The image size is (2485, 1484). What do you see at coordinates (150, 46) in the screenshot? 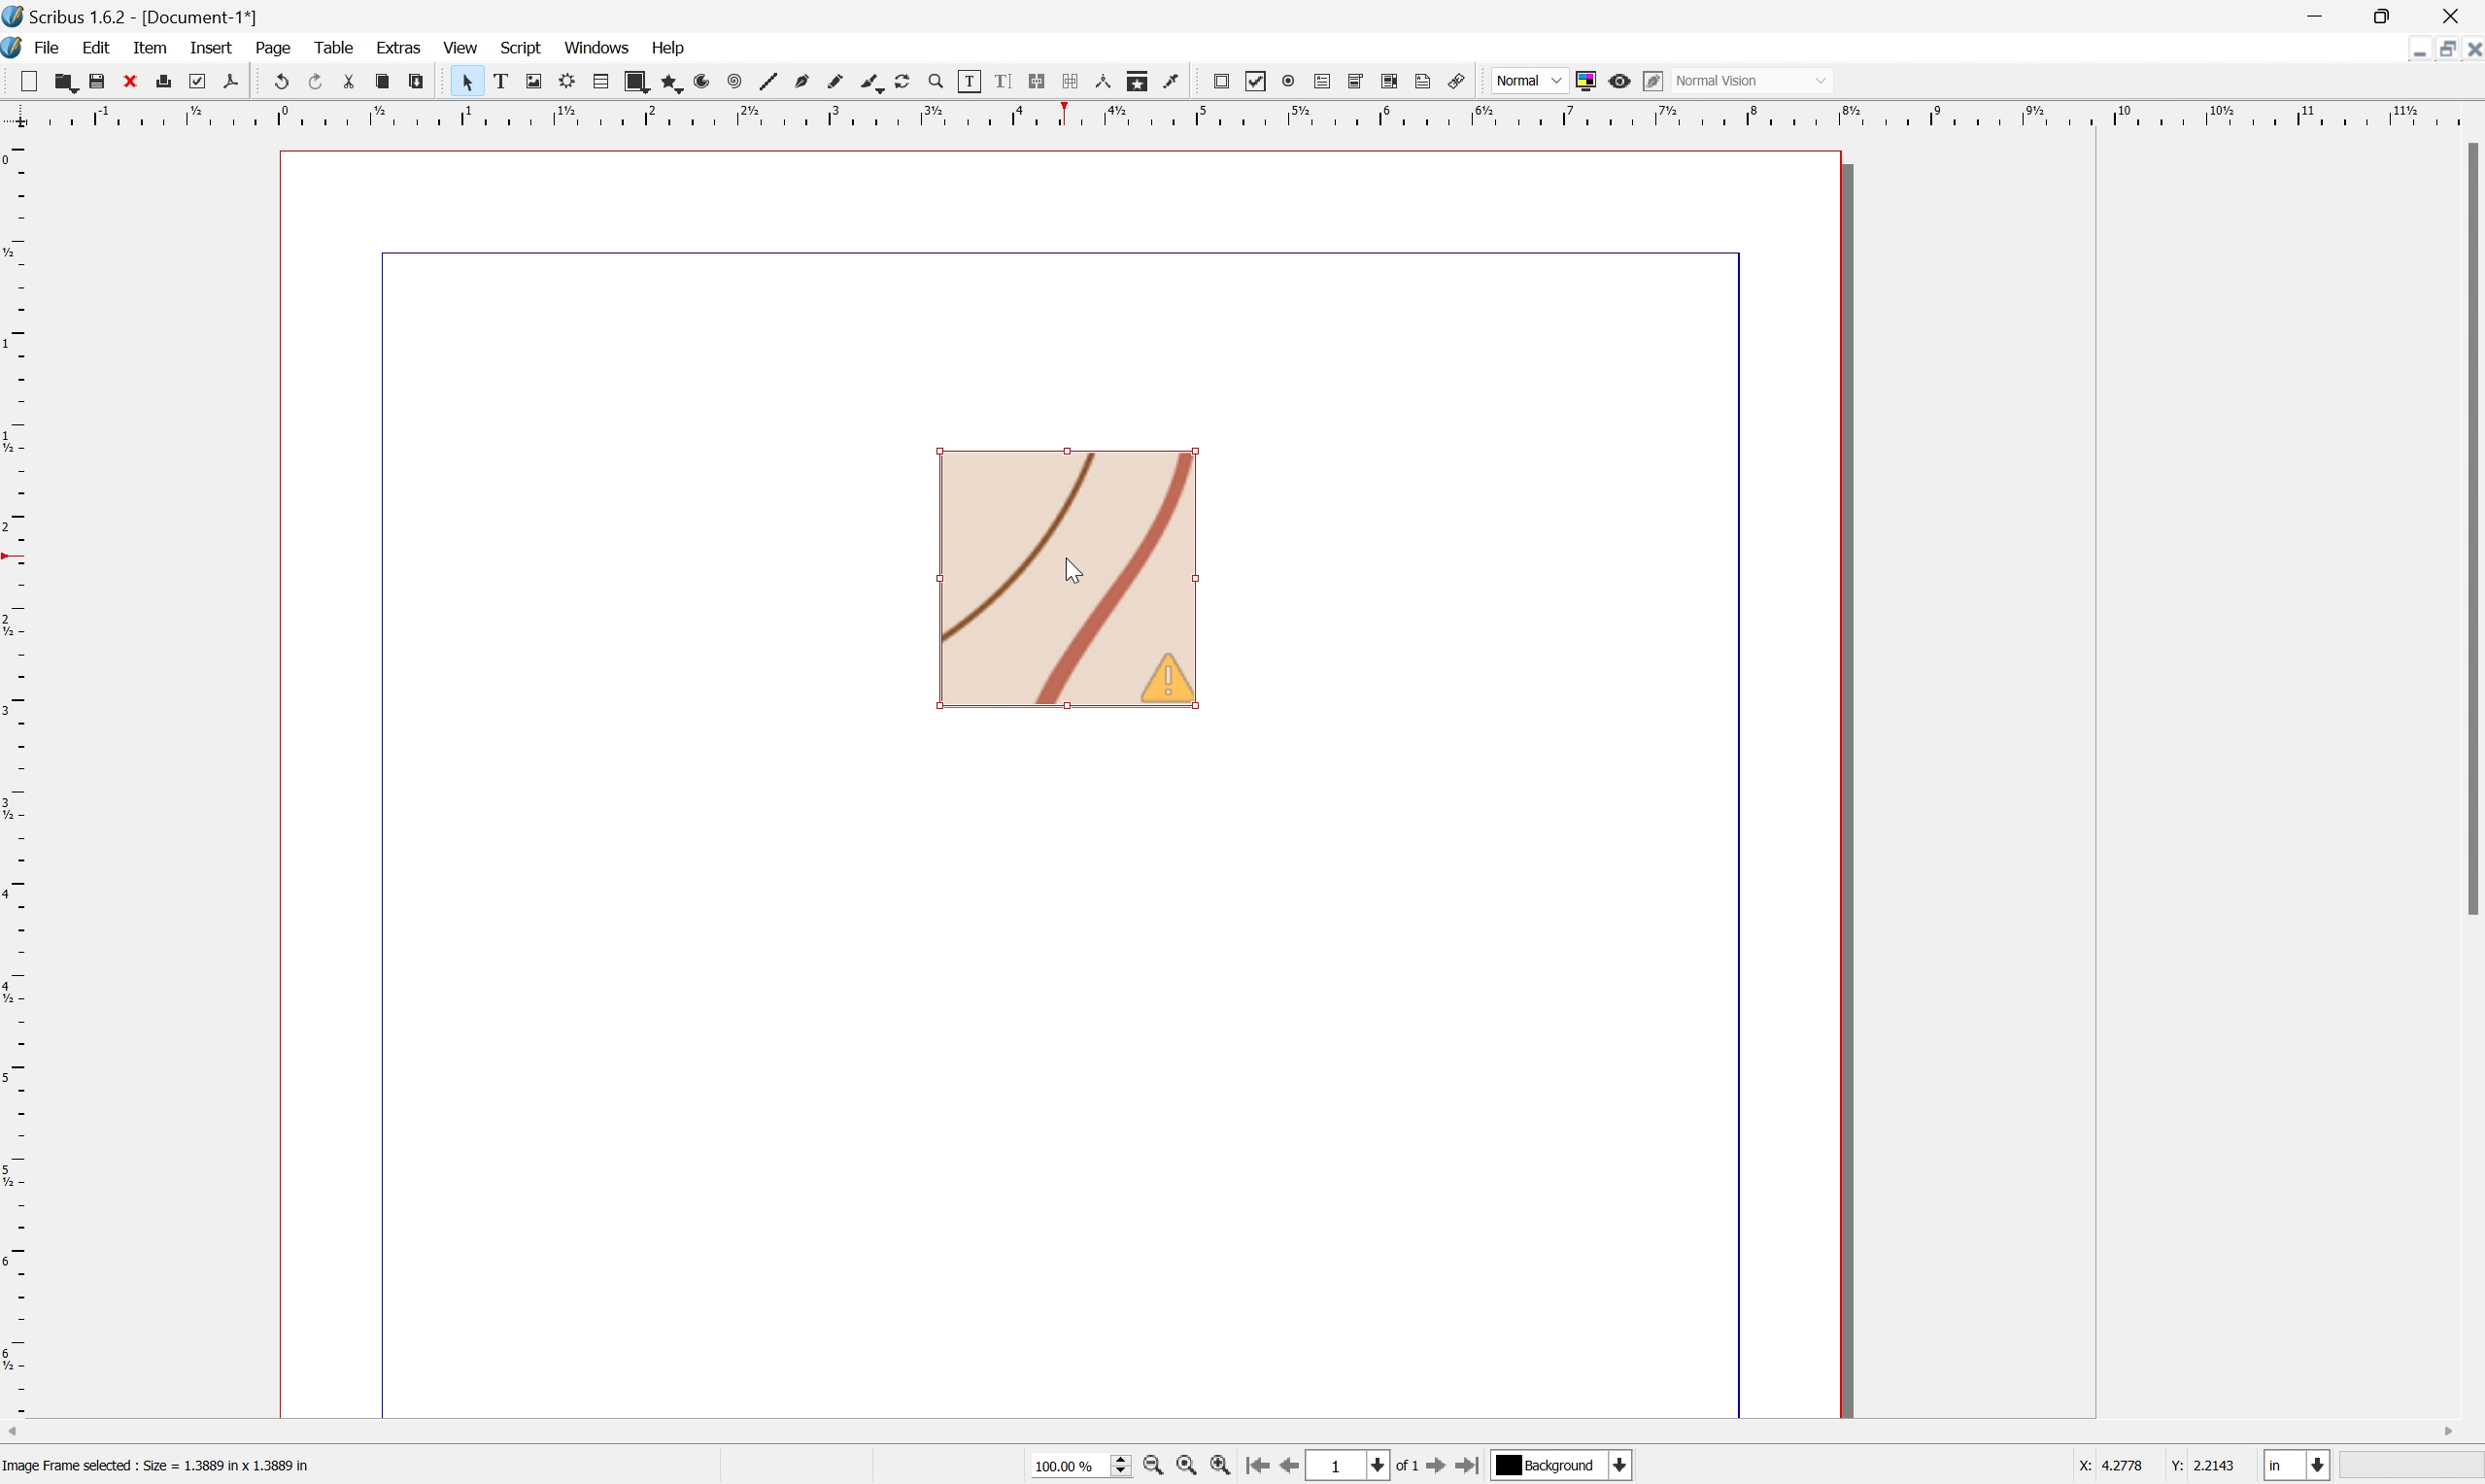
I see `Item` at bounding box center [150, 46].